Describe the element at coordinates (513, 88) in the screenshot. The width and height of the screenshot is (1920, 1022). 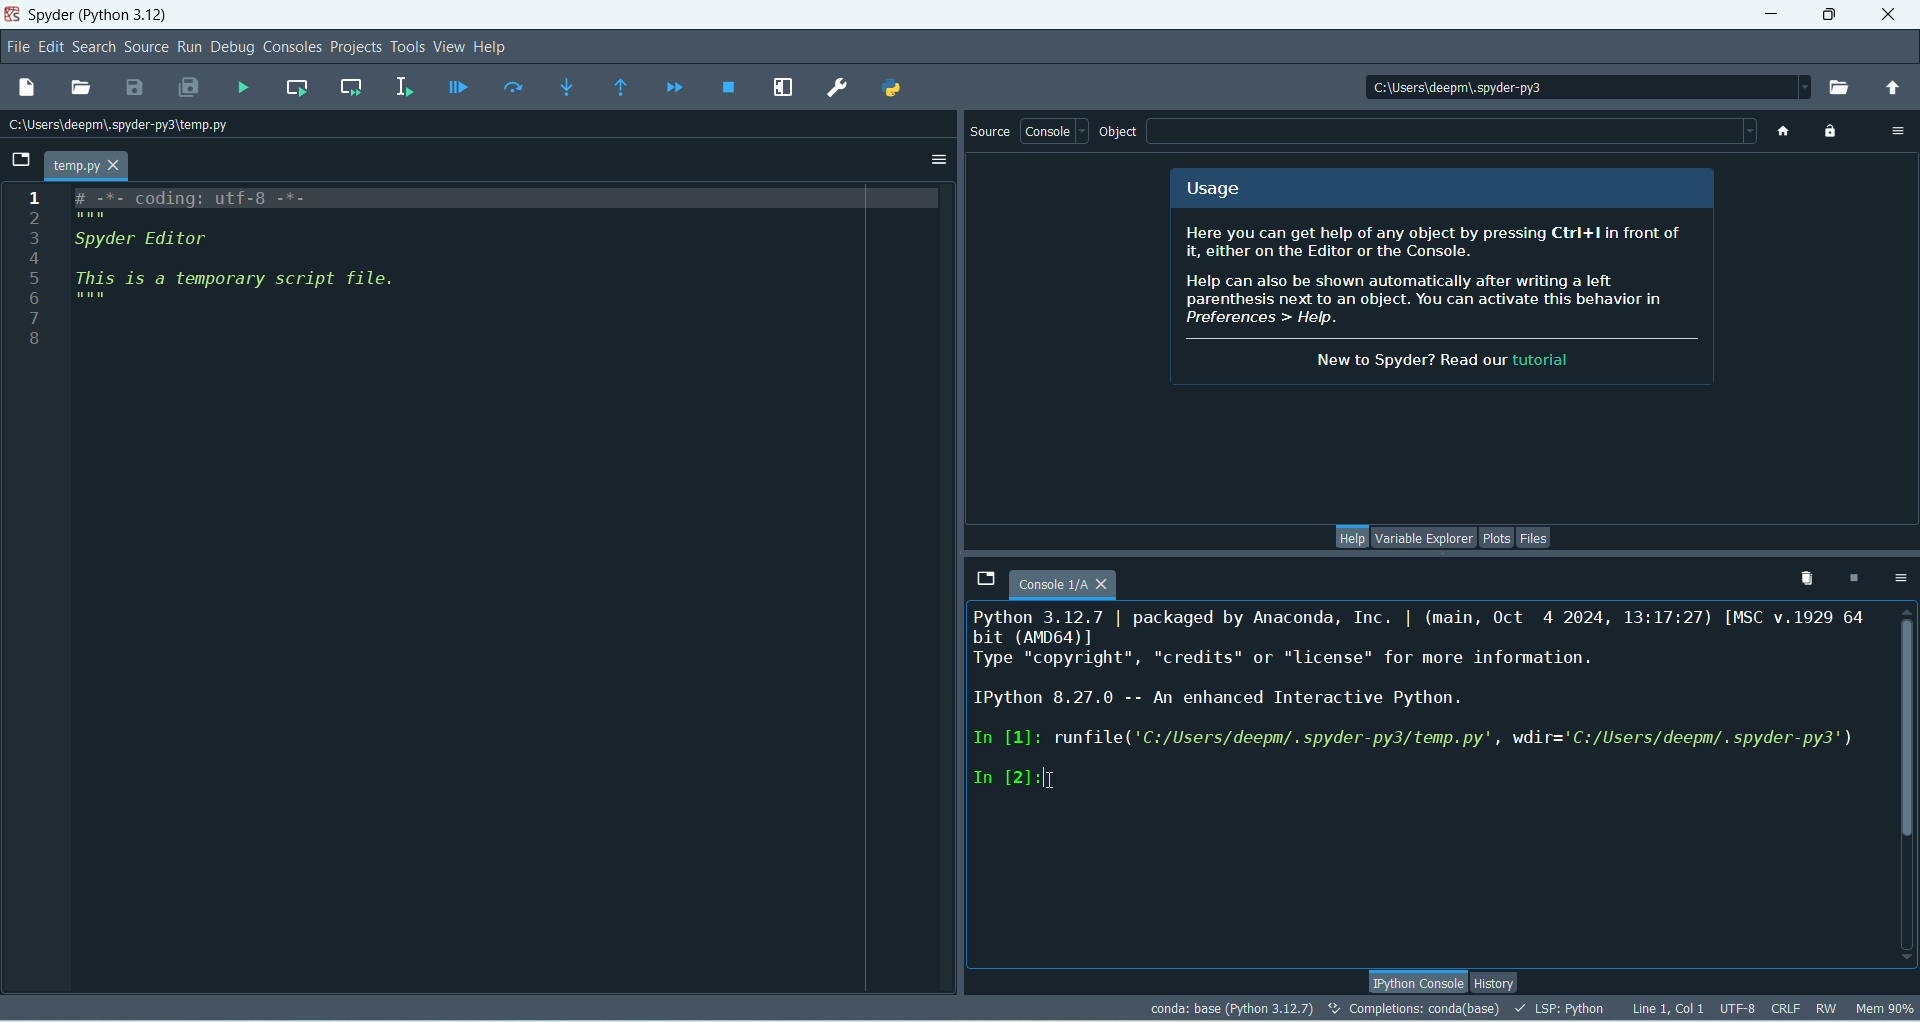
I see `run current line` at that location.